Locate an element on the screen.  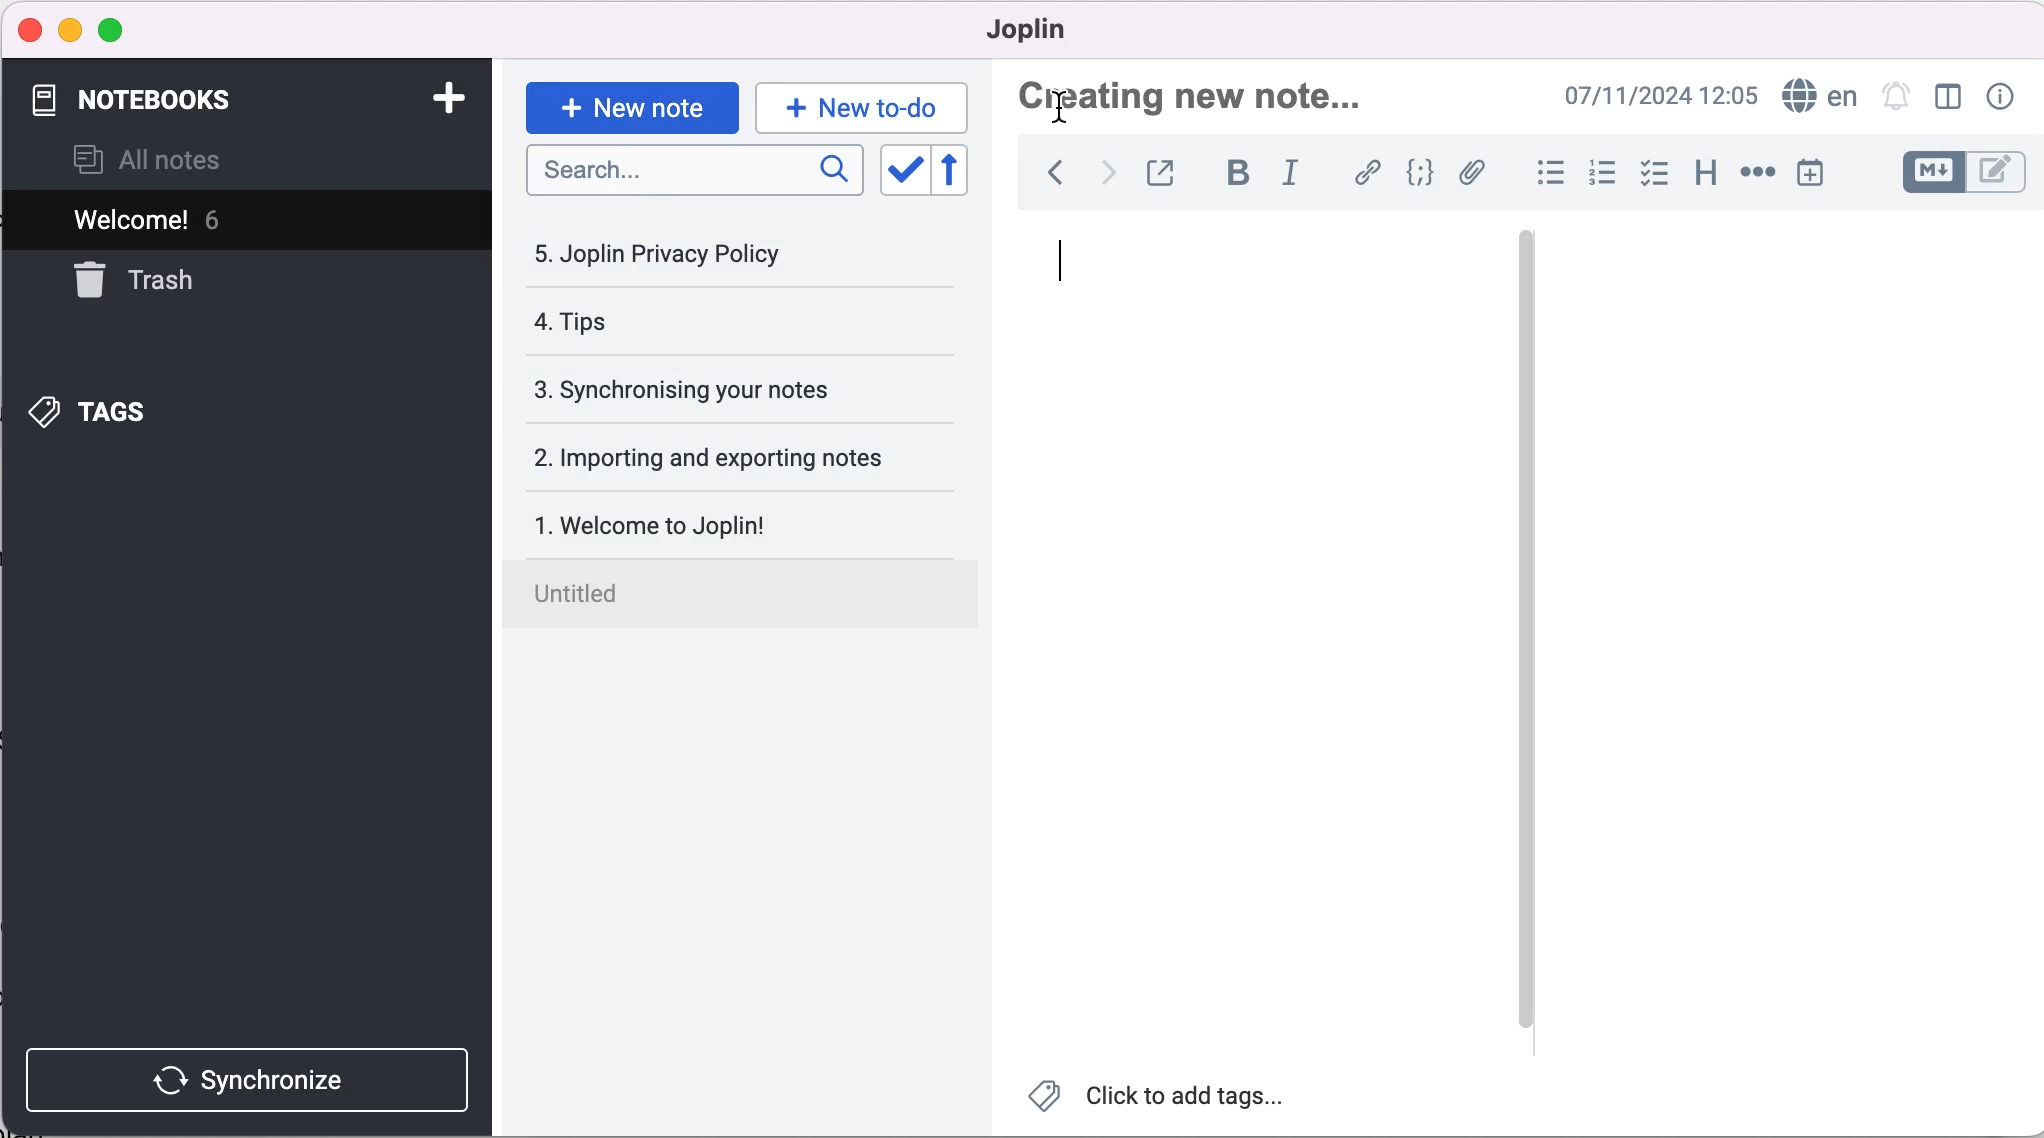
code is located at coordinates (1414, 174).